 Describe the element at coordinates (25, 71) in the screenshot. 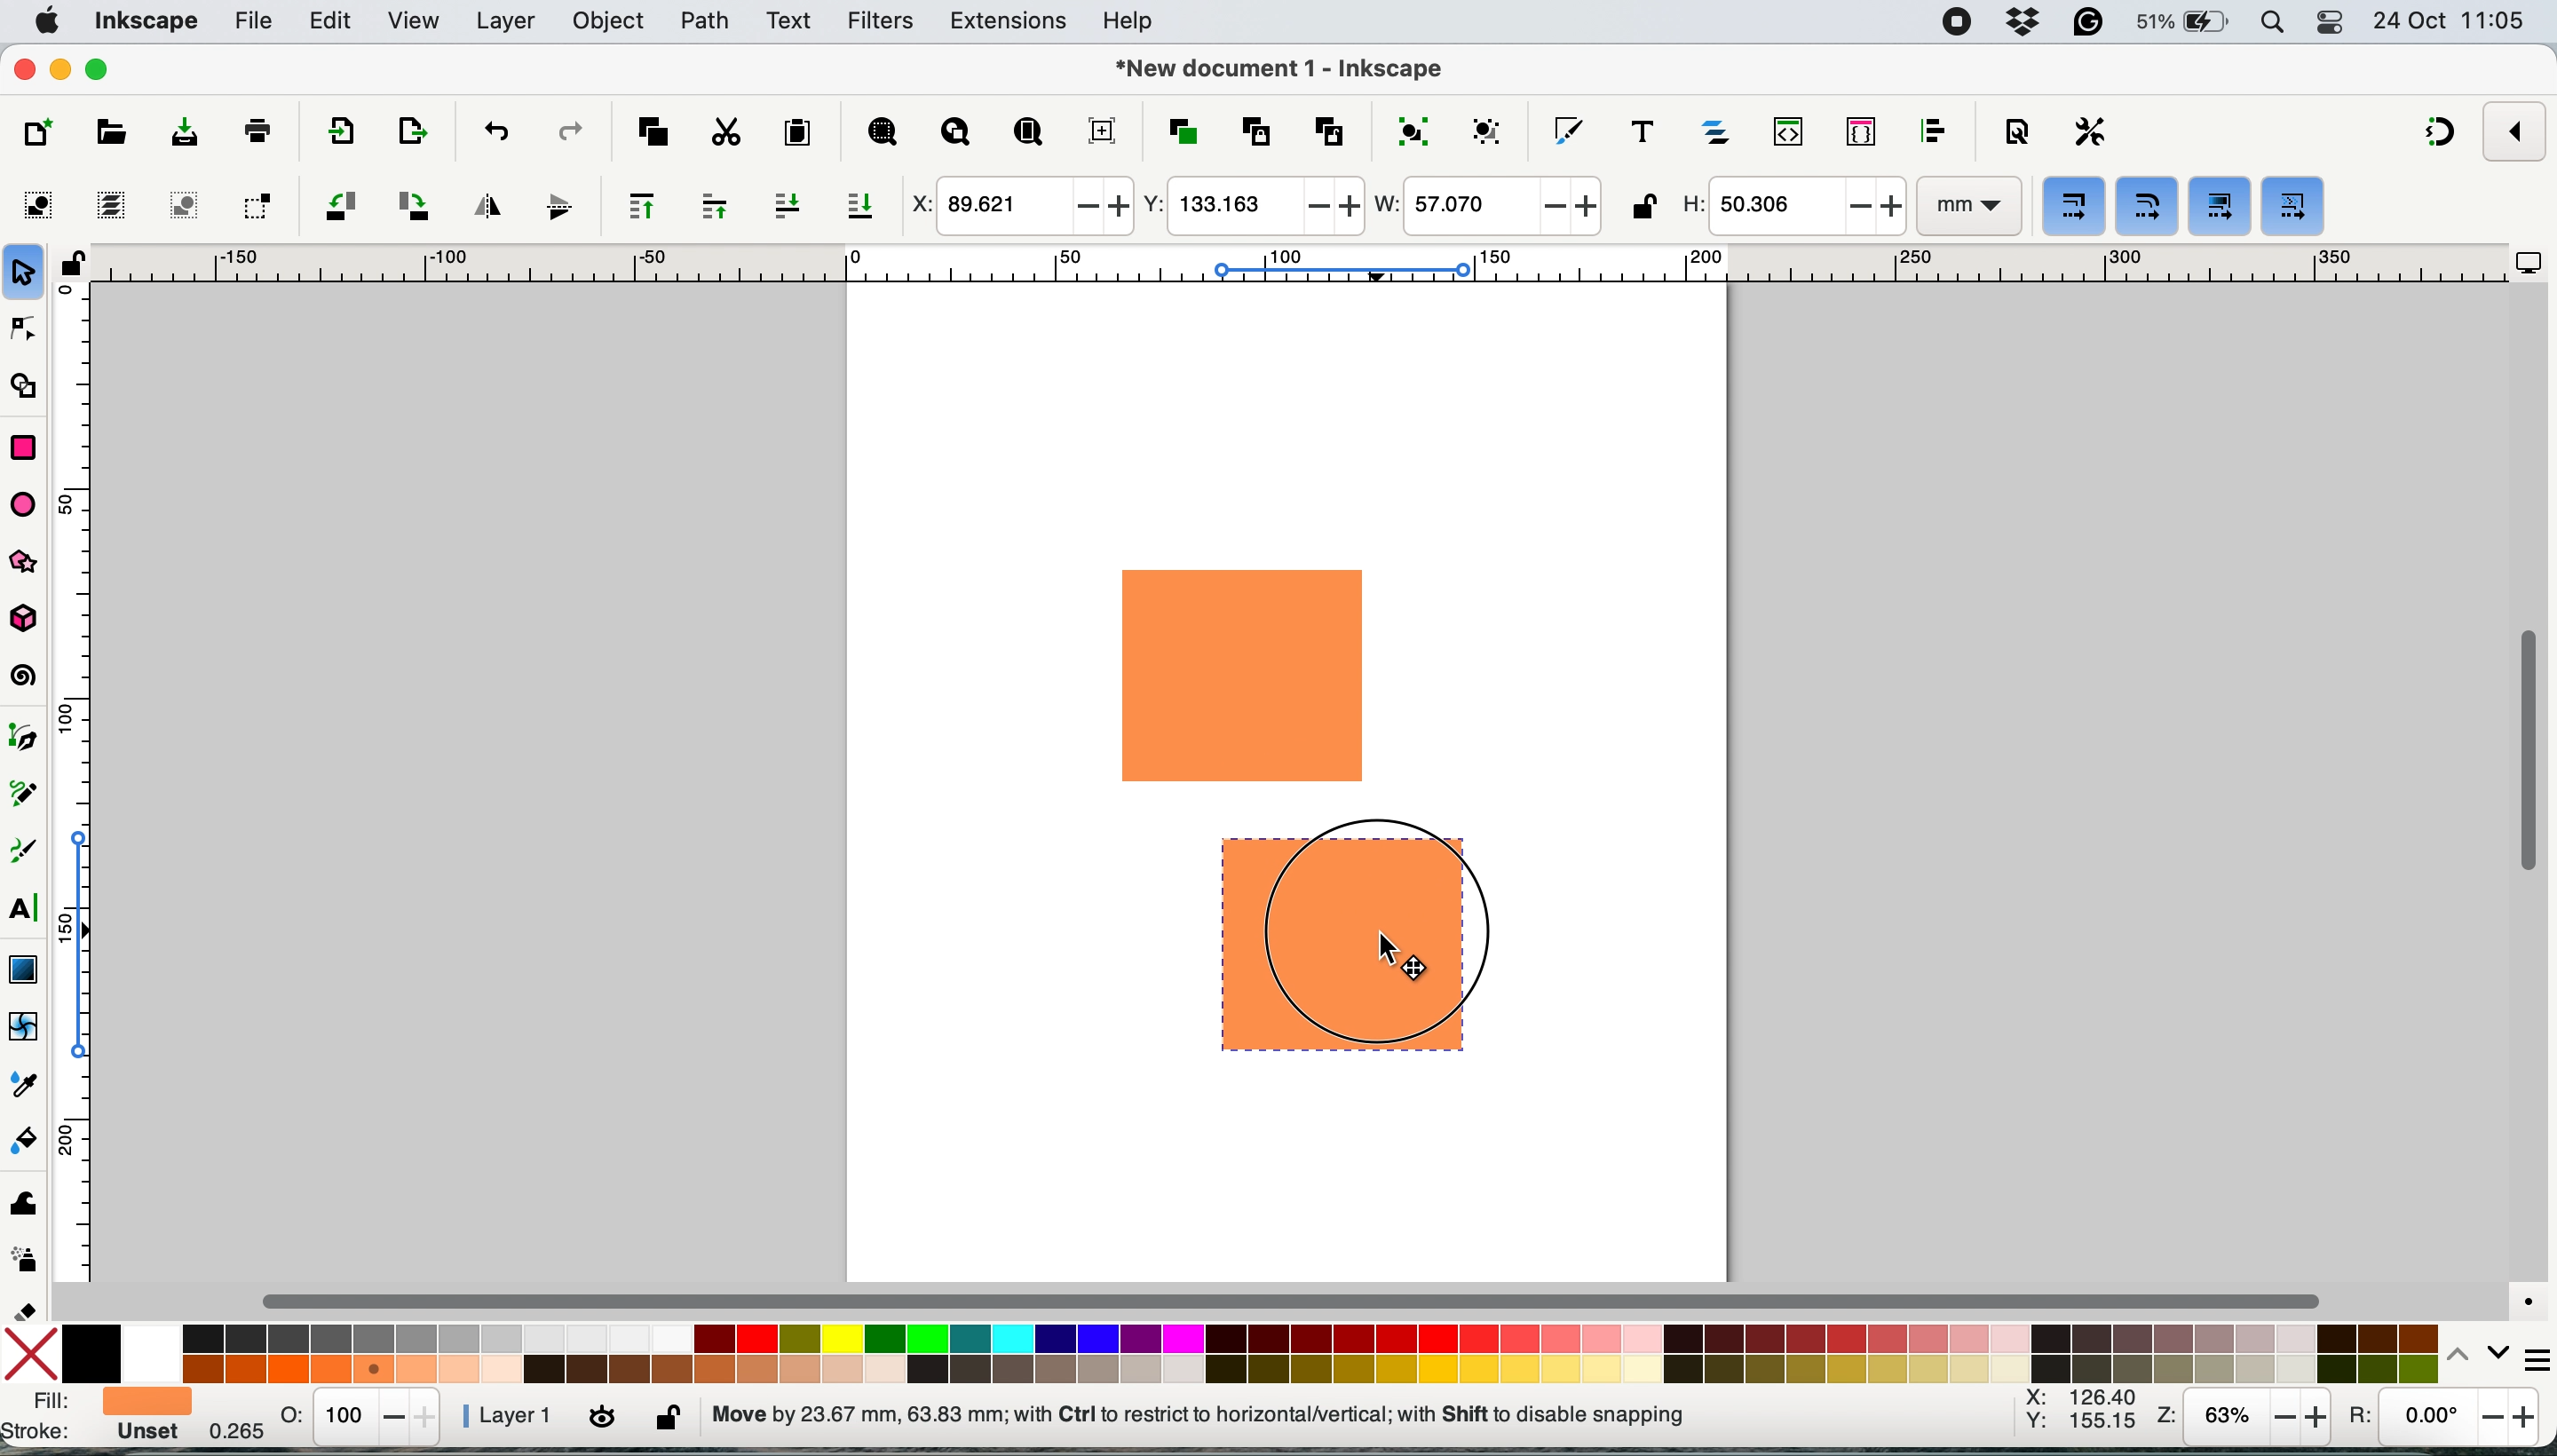

I see `close` at that location.